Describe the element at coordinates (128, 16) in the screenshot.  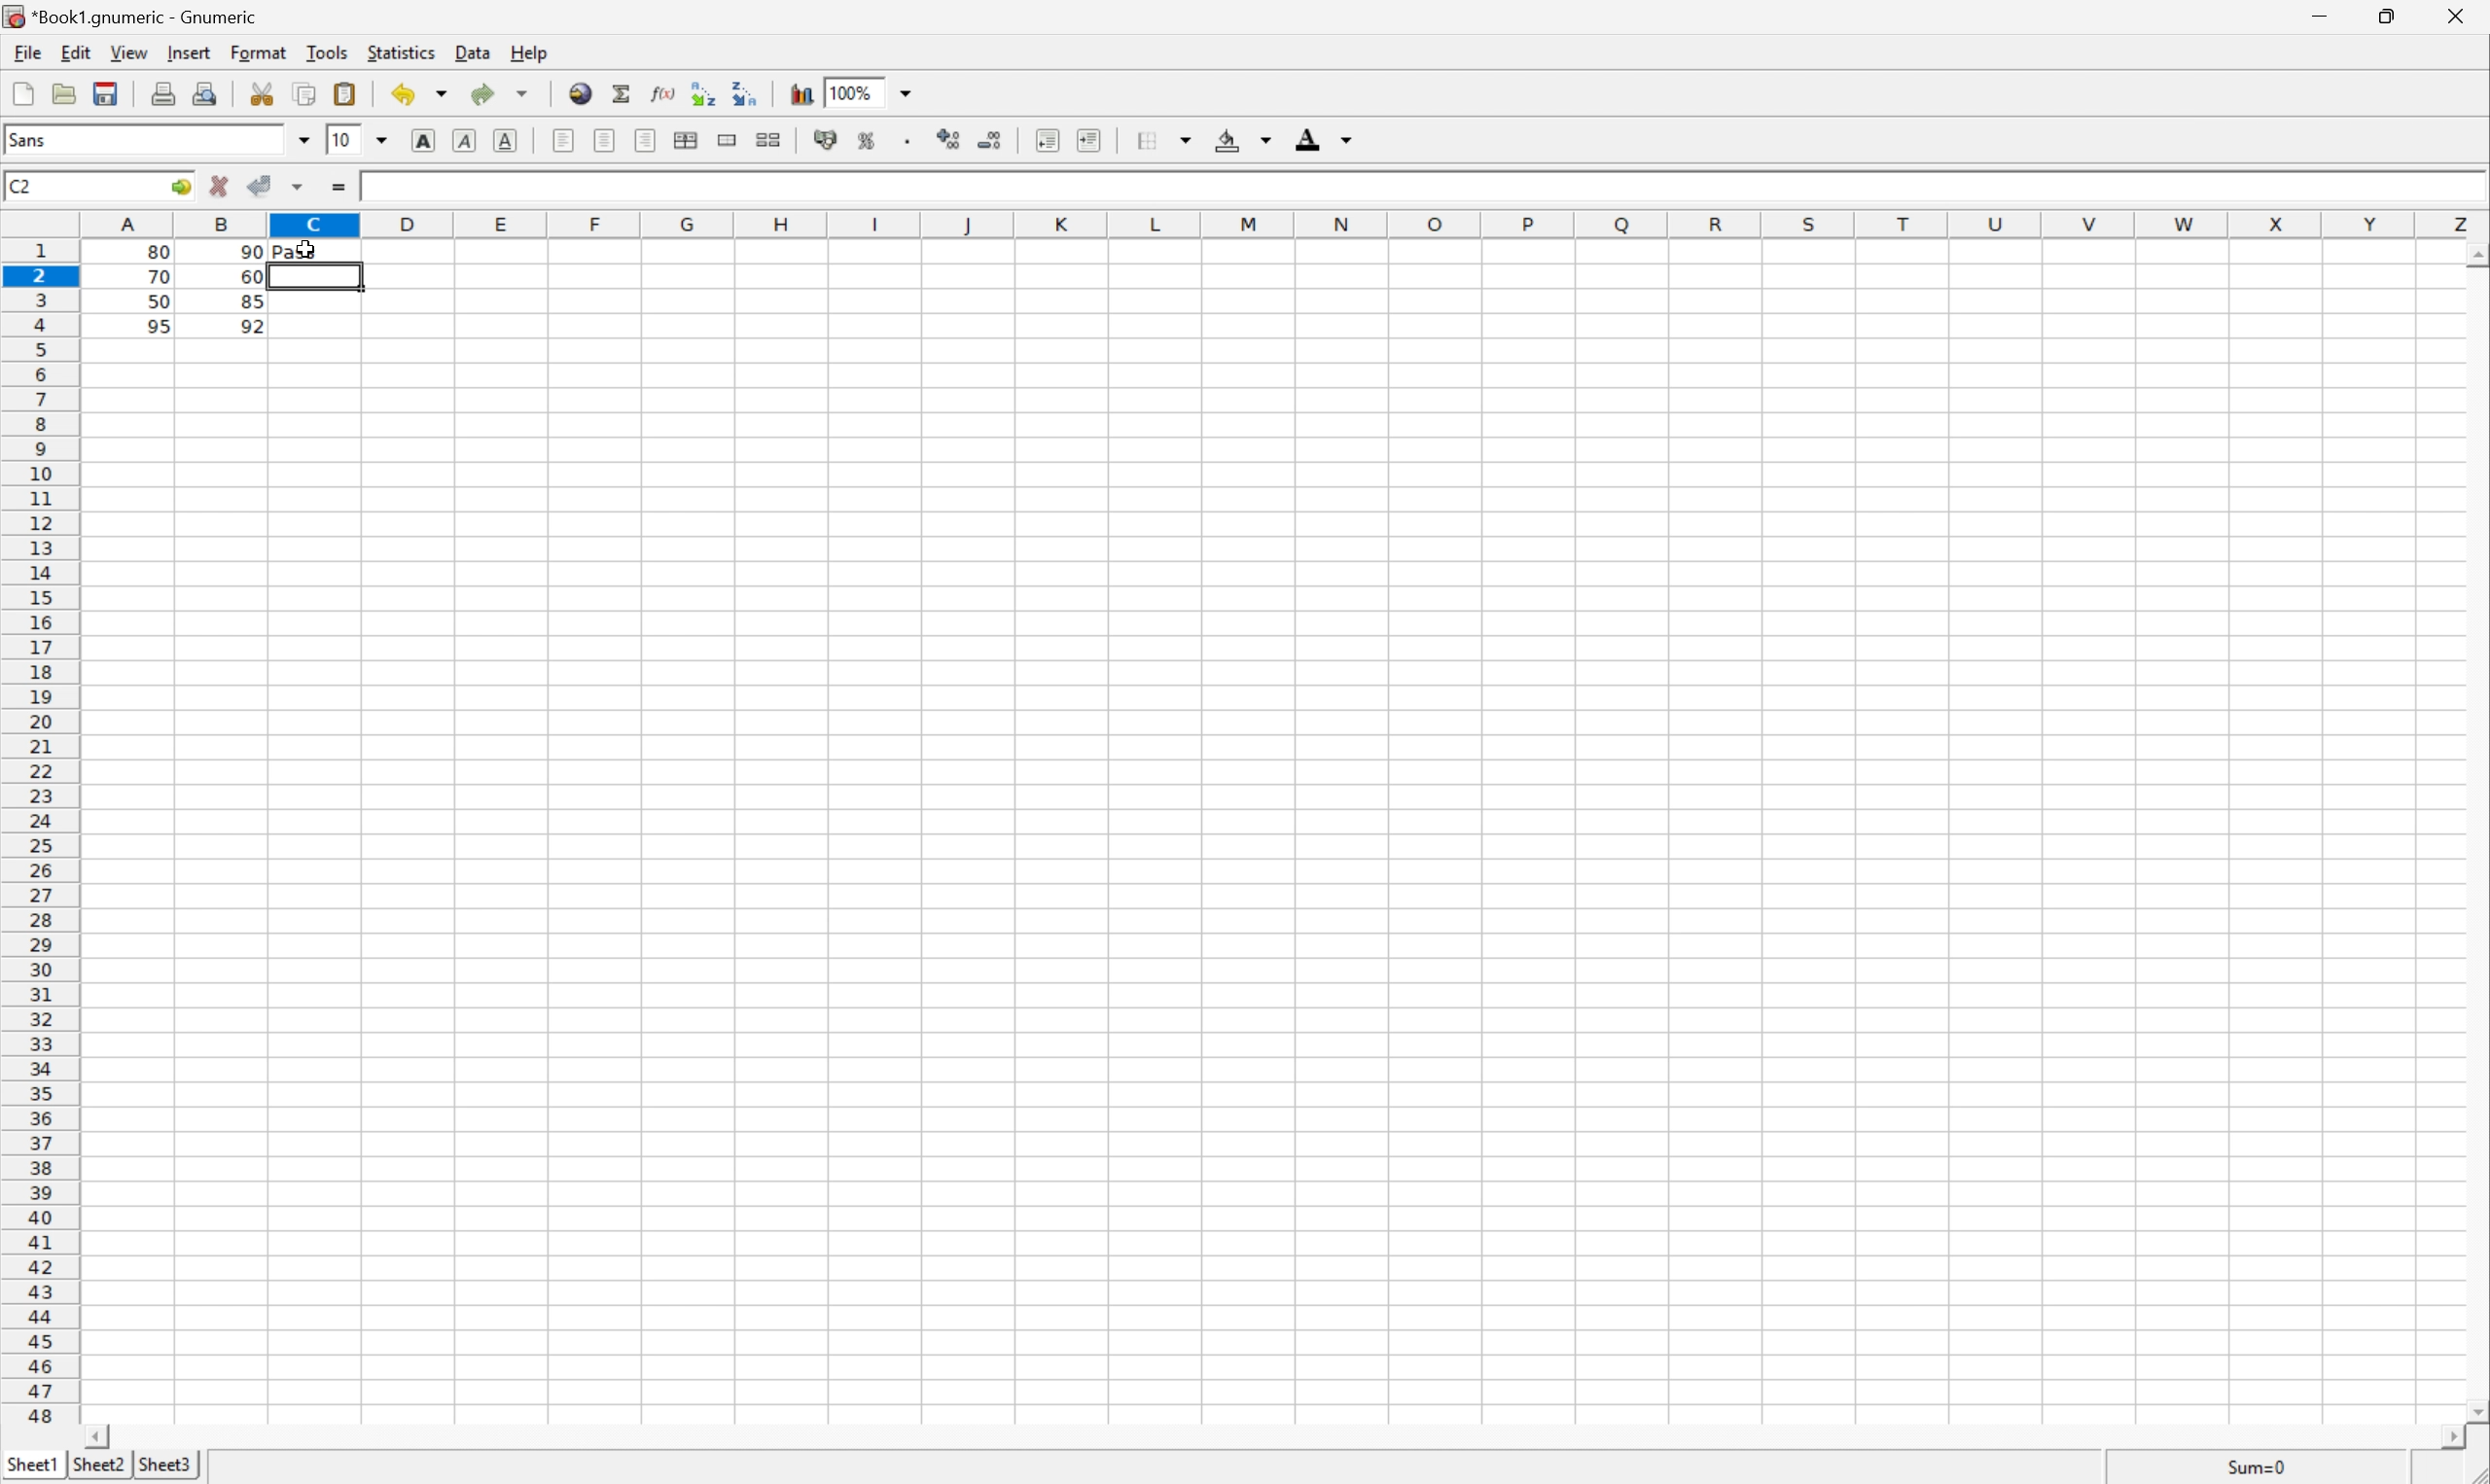
I see `*Book1.gnumeric - Gnumeric` at that location.